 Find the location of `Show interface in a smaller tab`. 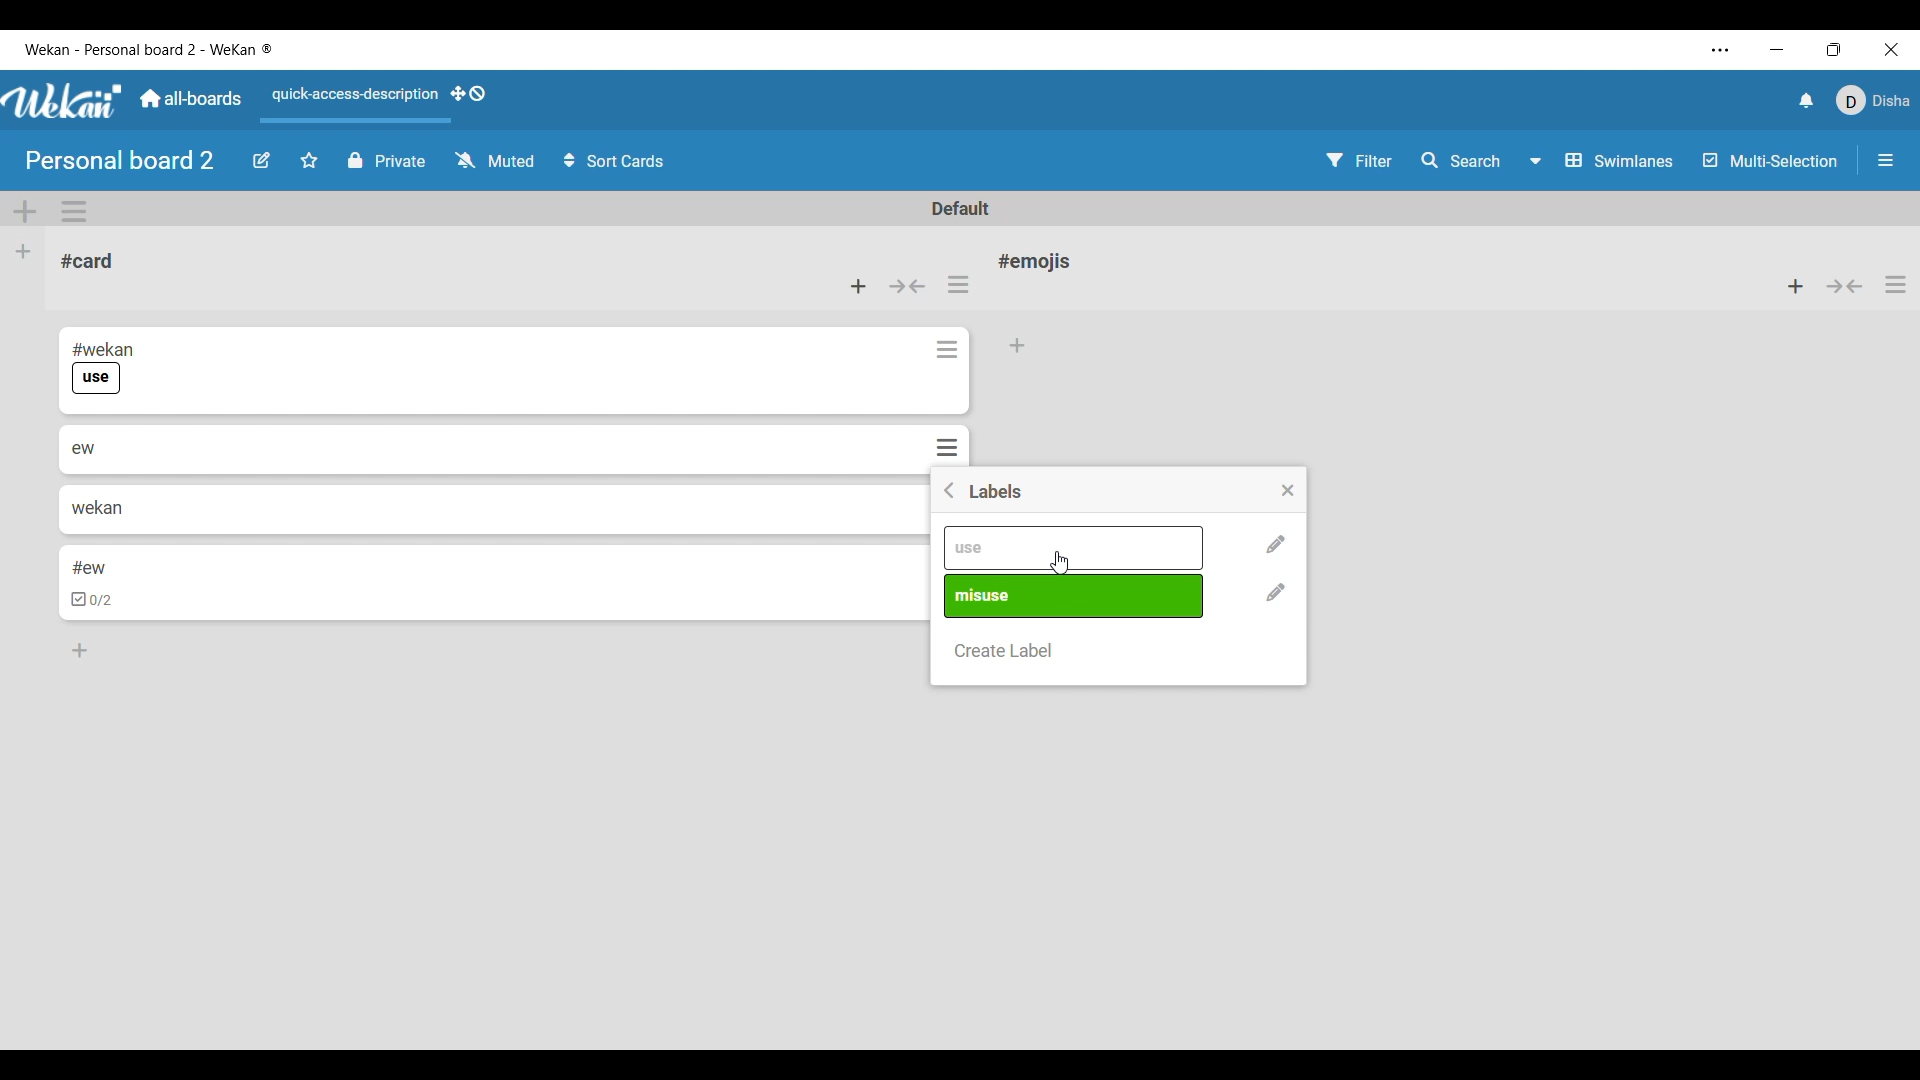

Show interface in a smaller tab is located at coordinates (1834, 49).